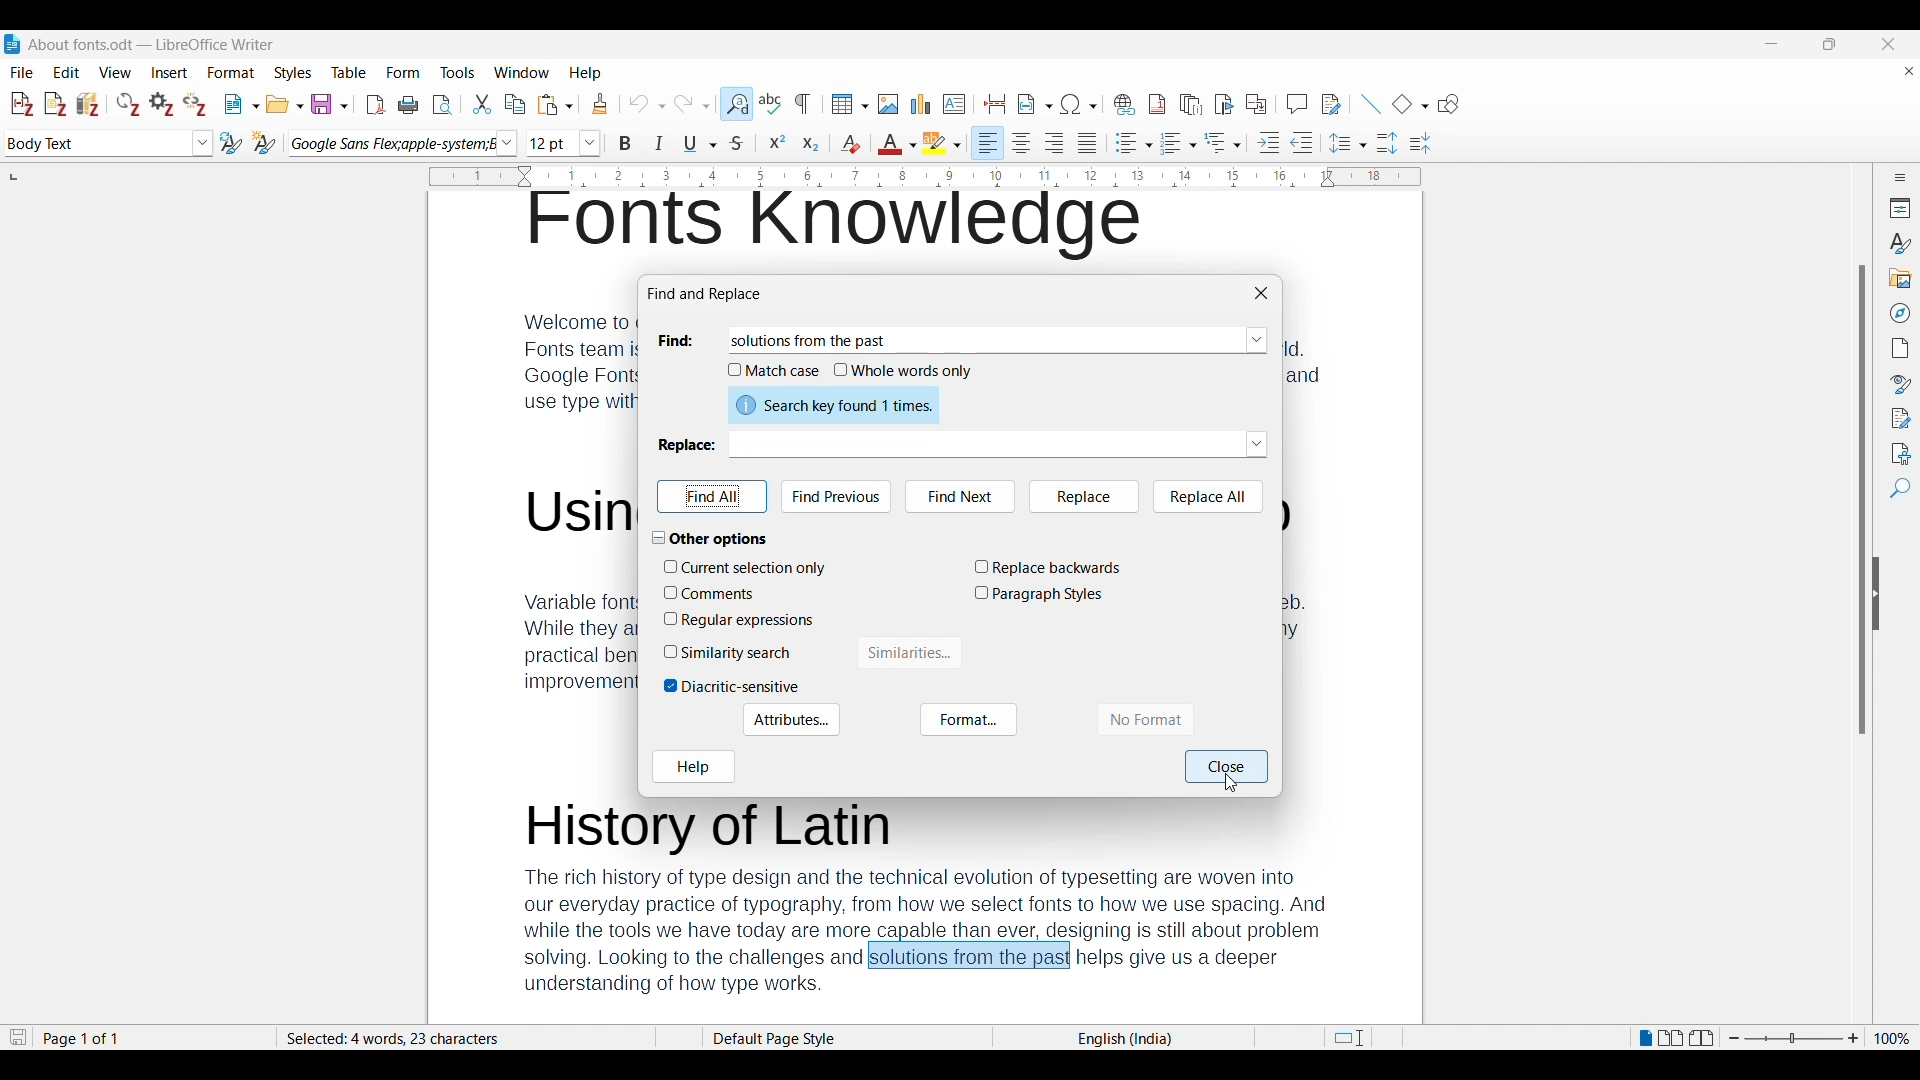  What do you see at coordinates (585, 73) in the screenshot?
I see `Help menu` at bounding box center [585, 73].